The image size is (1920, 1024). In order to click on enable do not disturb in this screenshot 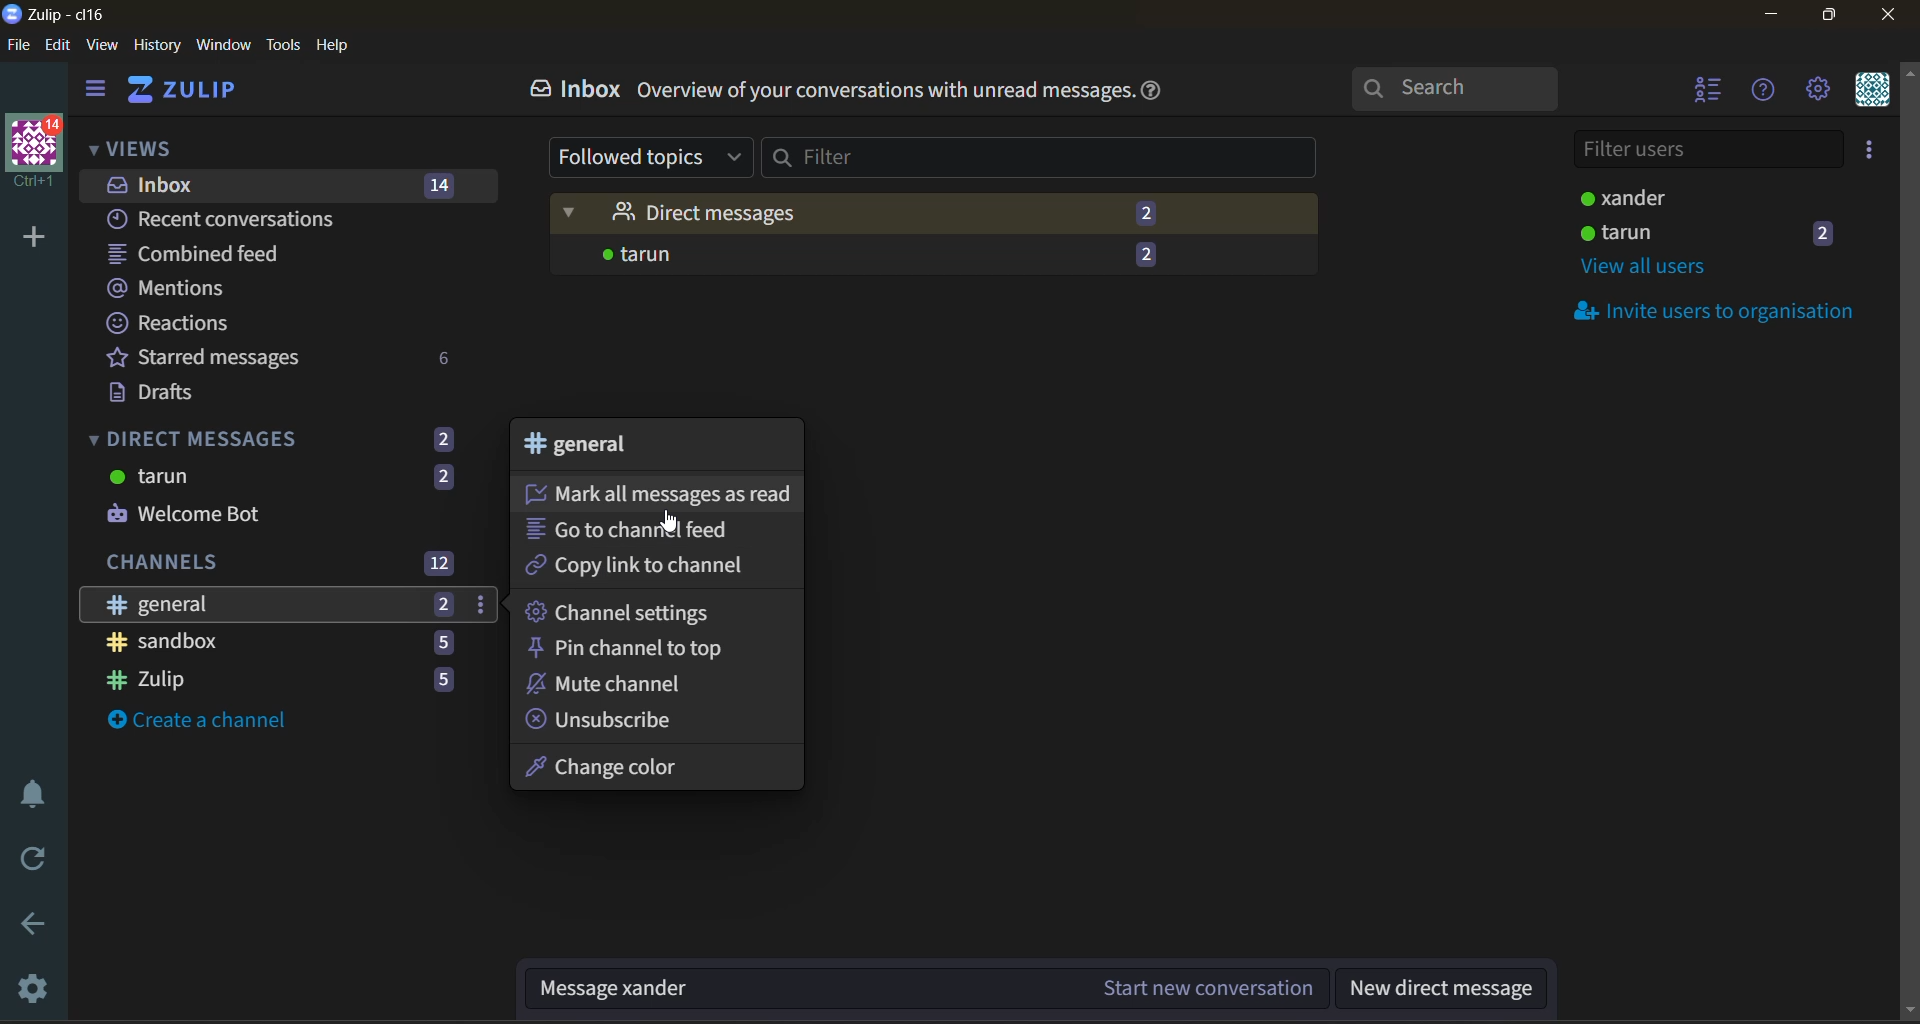, I will do `click(34, 797)`.